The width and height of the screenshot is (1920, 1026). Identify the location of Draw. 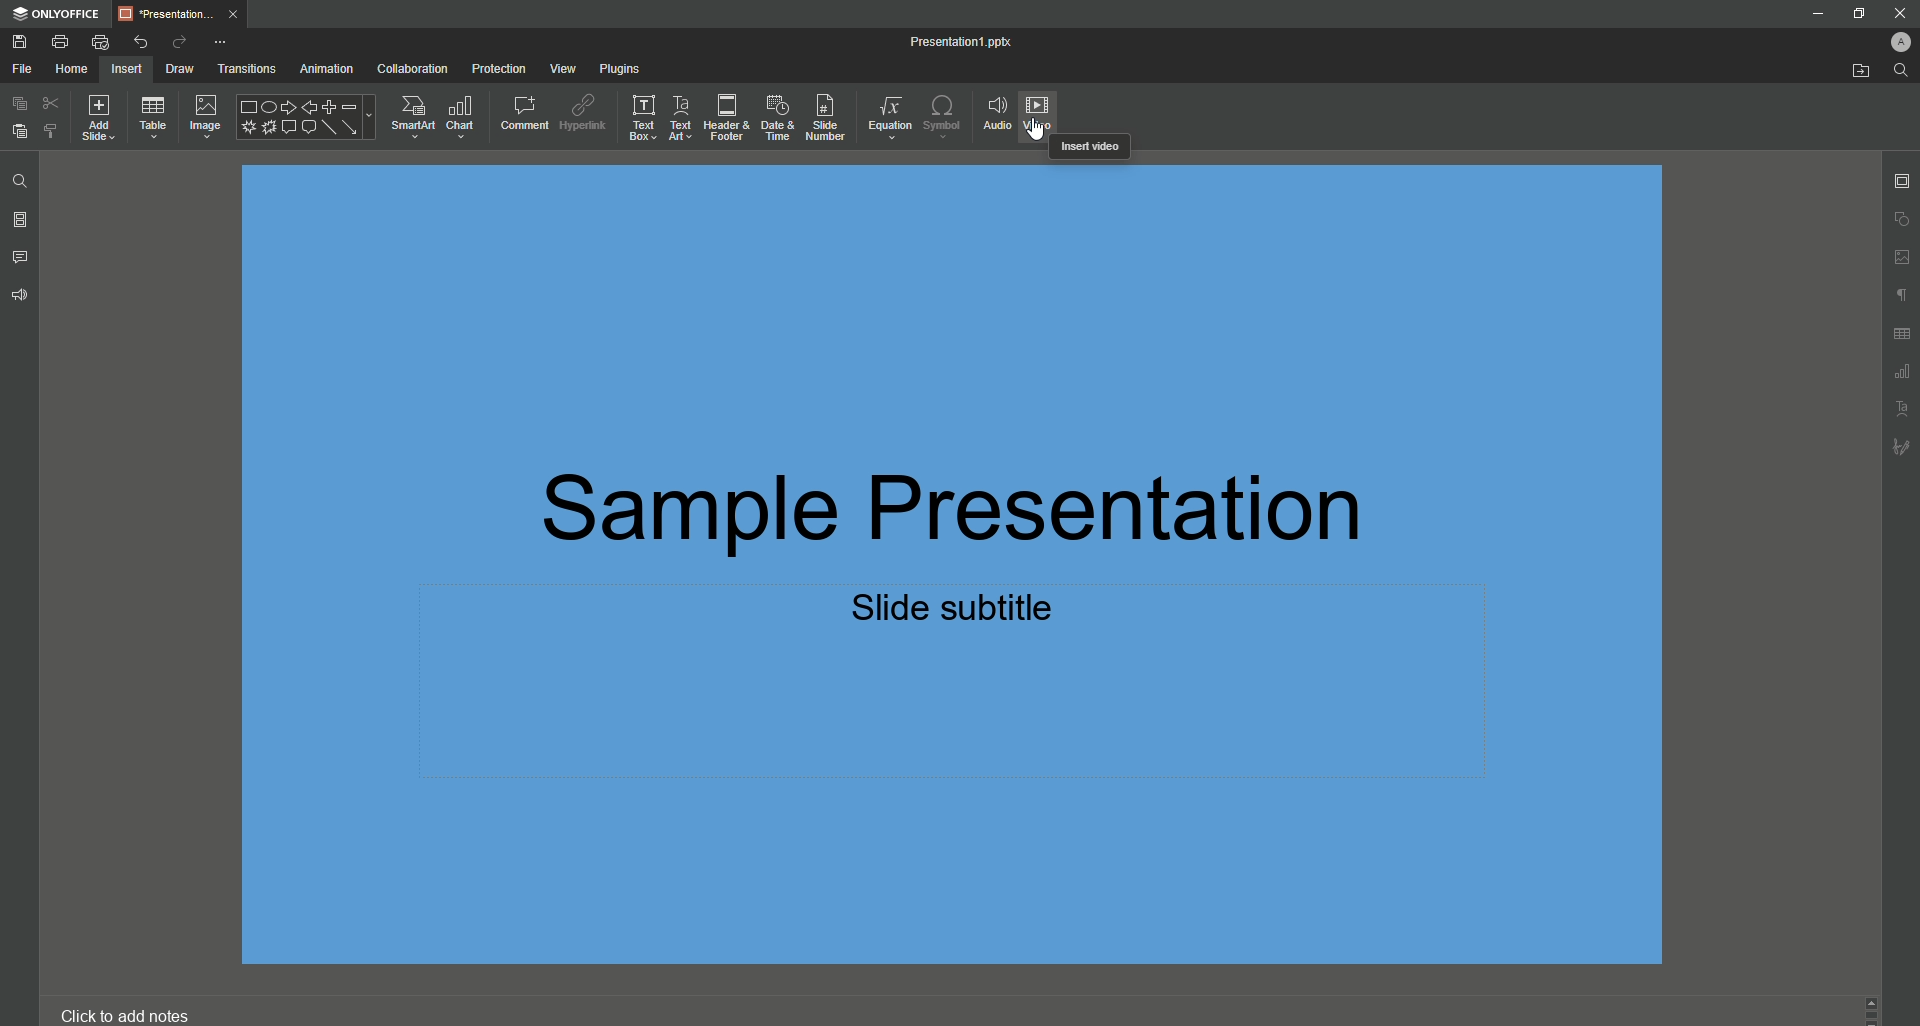
(172, 68).